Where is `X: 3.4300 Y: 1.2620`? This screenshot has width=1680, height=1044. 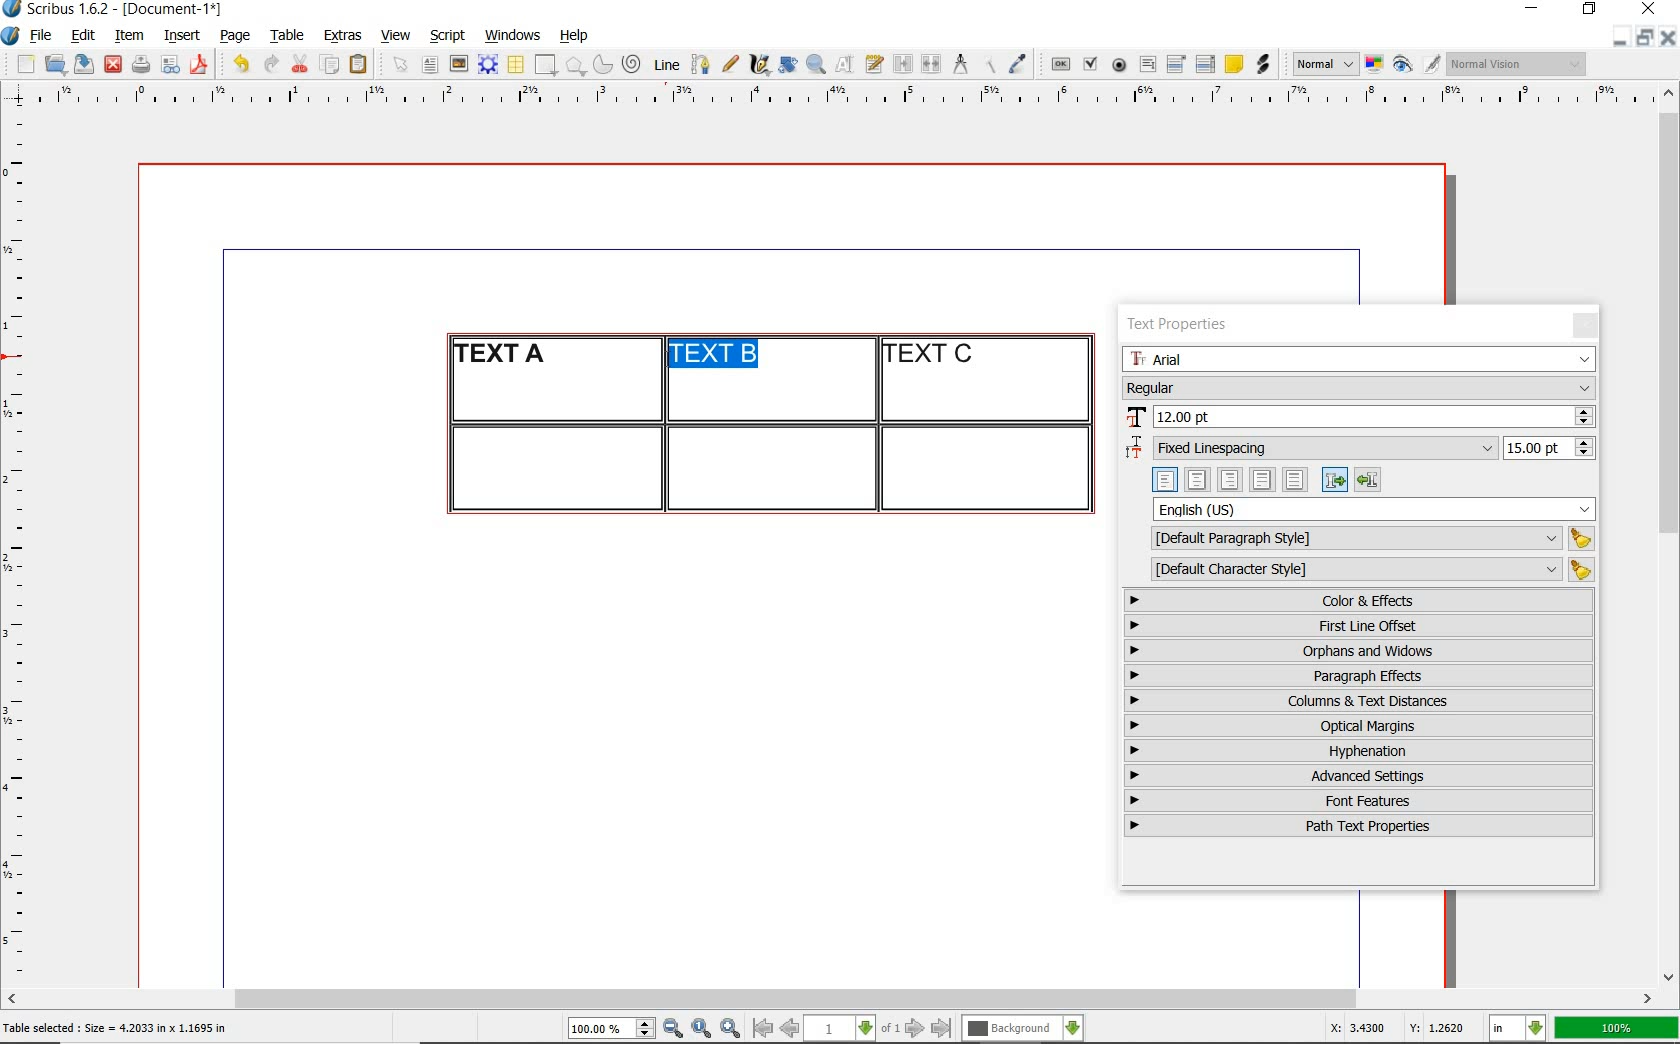 X: 3.4300 Y: 1.2620 is located at coordinates (1401, 1028).